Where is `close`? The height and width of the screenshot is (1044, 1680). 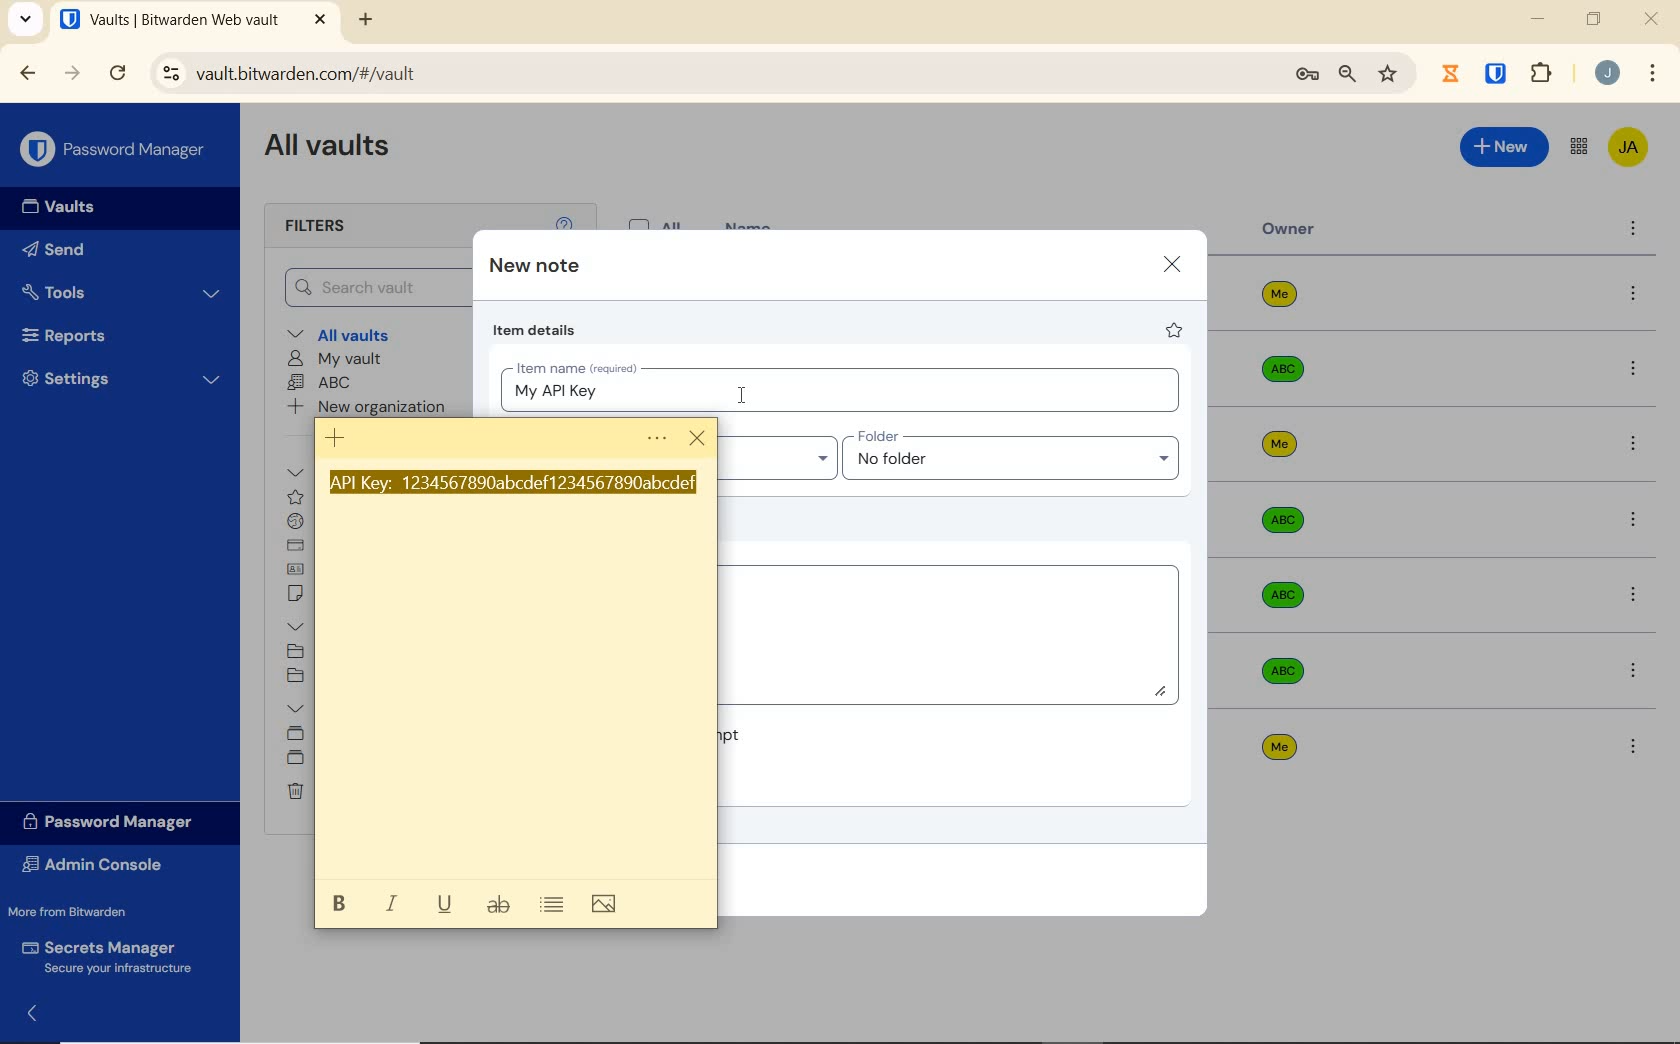
close is located at coordinates (1172, 263).